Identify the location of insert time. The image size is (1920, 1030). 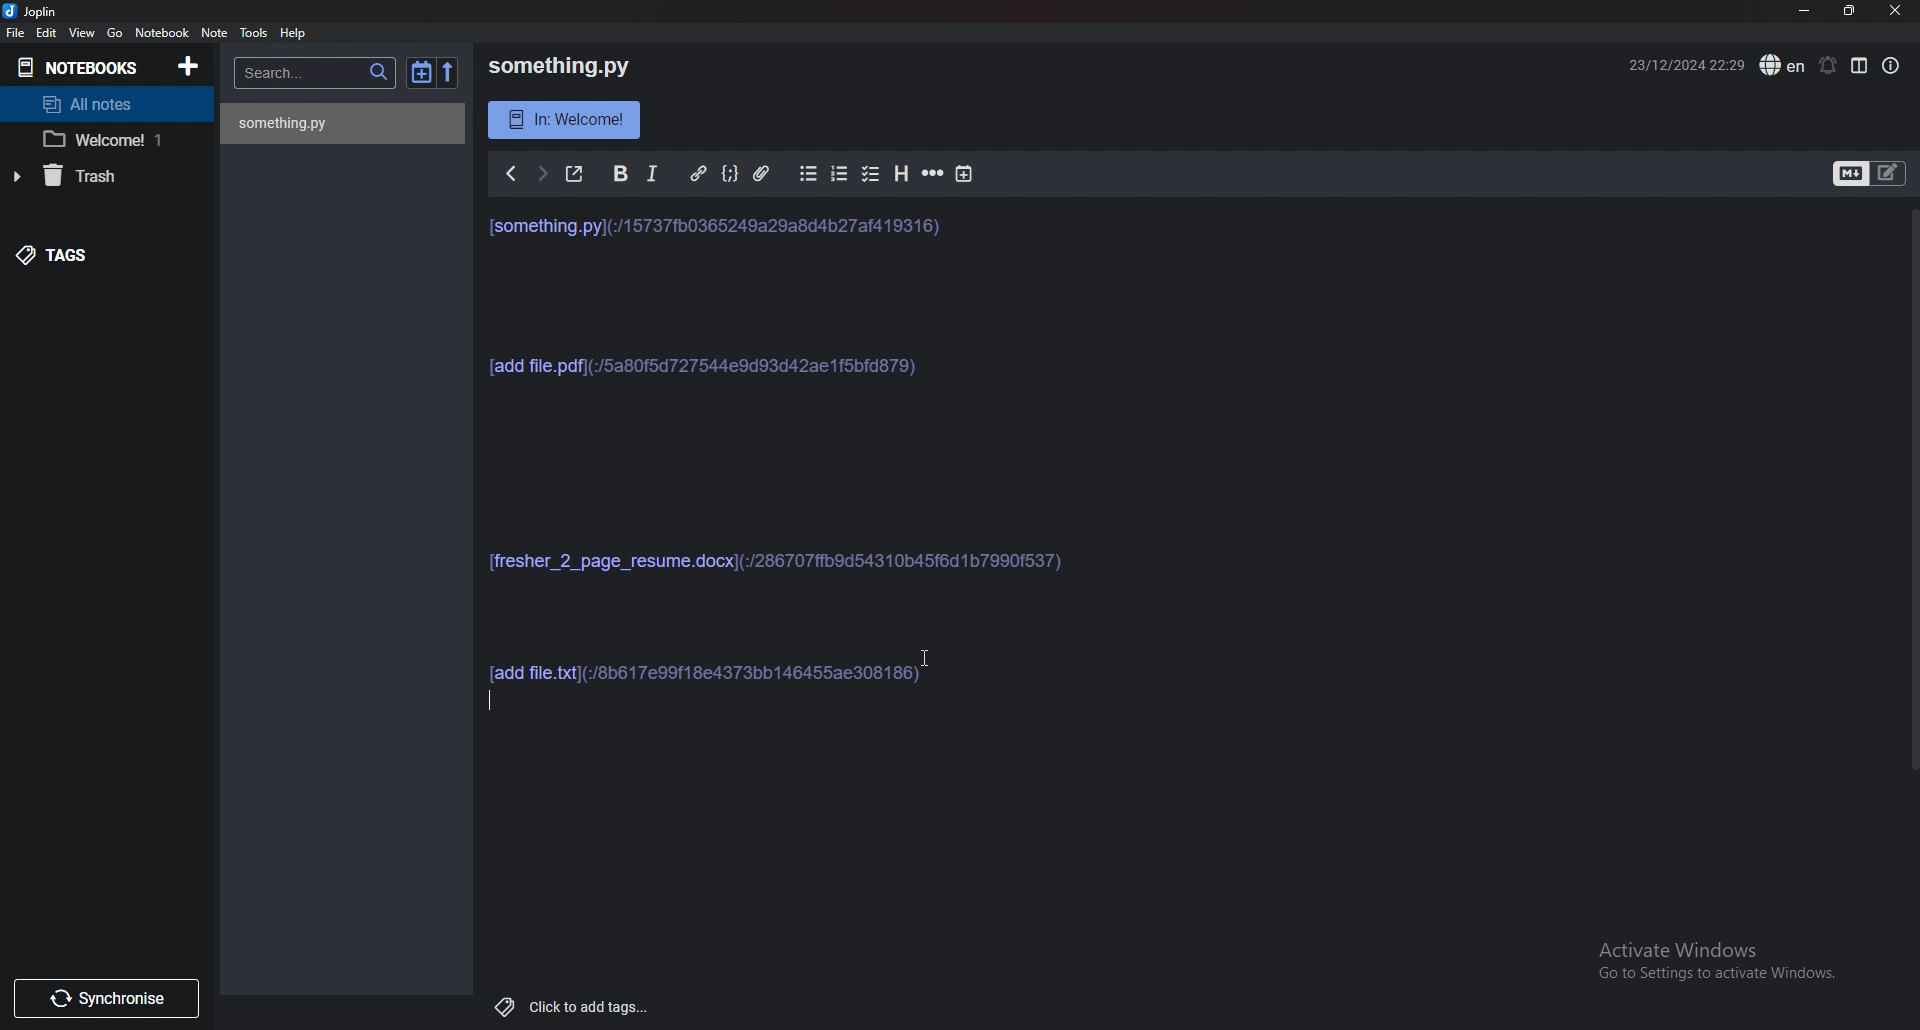
(965, 174).